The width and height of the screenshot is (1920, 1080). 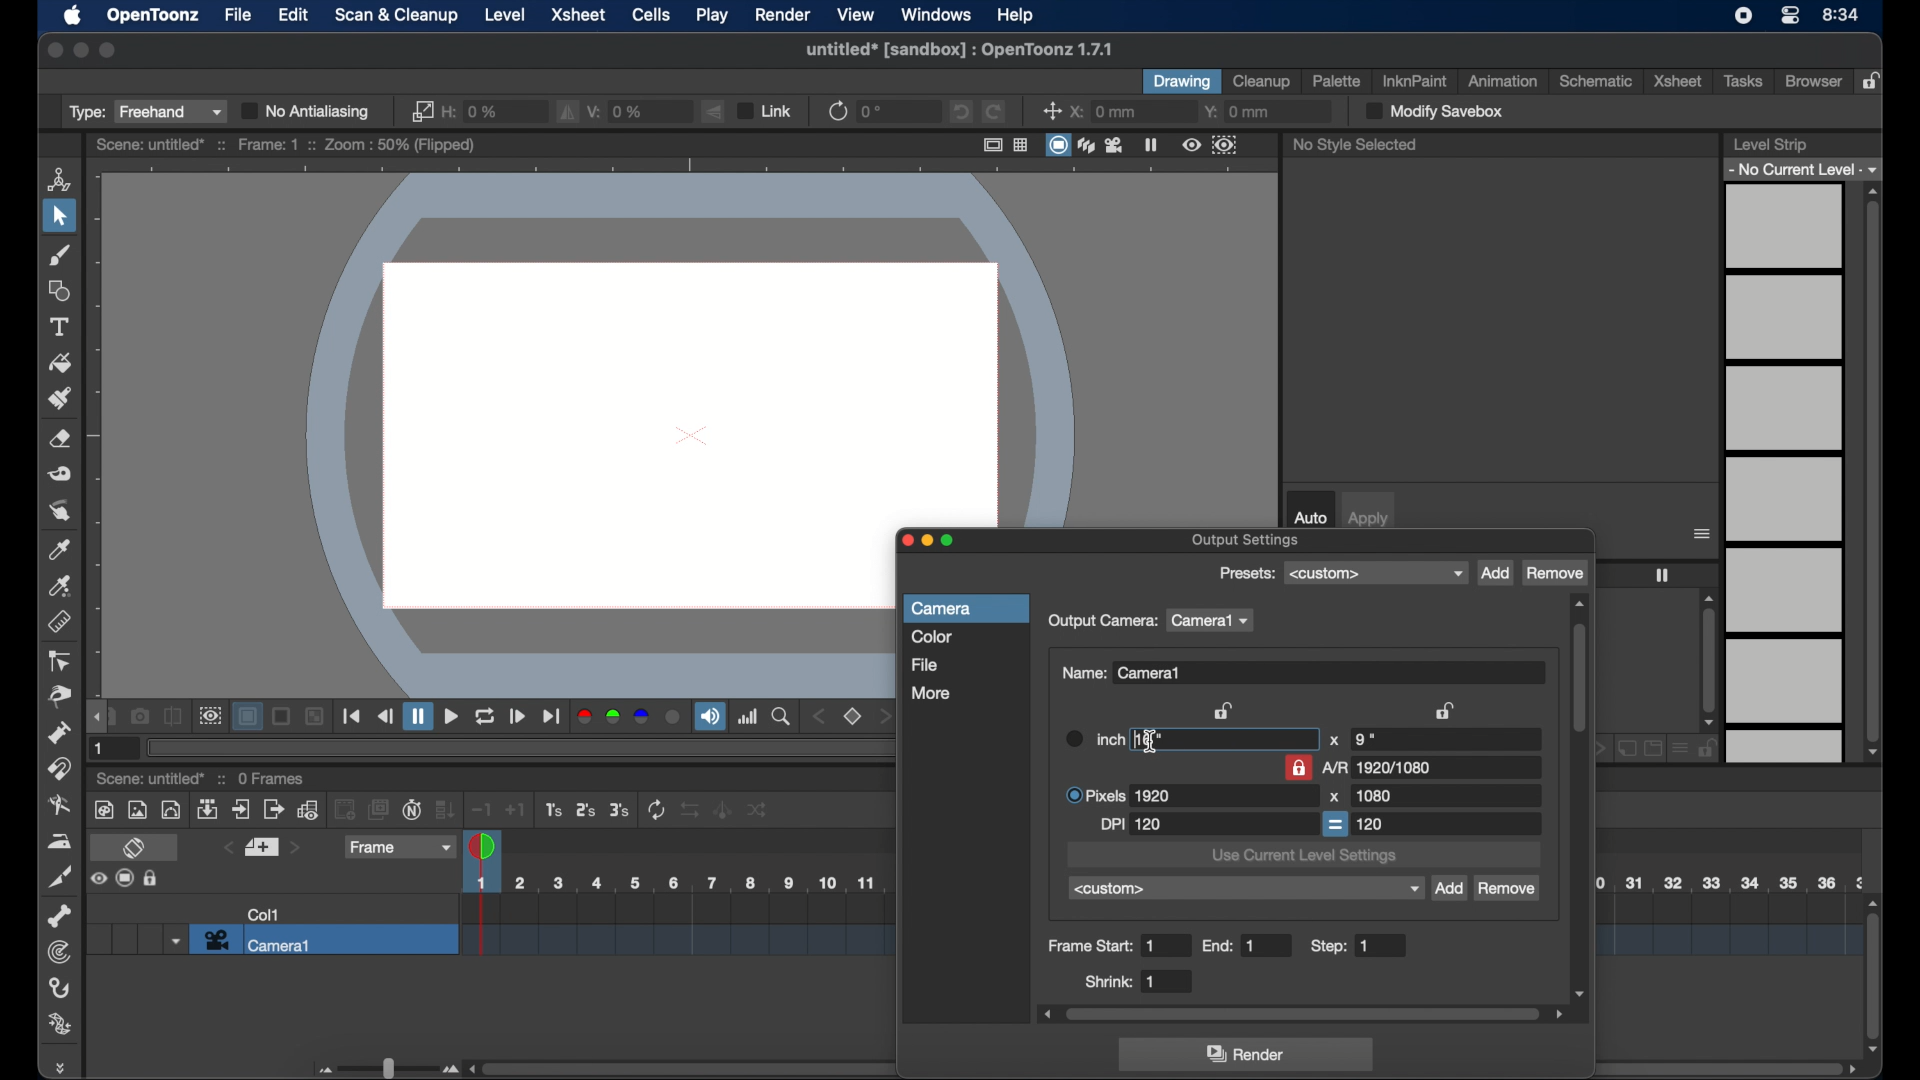 What do you see at coordinates (56, 732) in the screenshot?
I see `pump tool` at bounding box center [56, 732].